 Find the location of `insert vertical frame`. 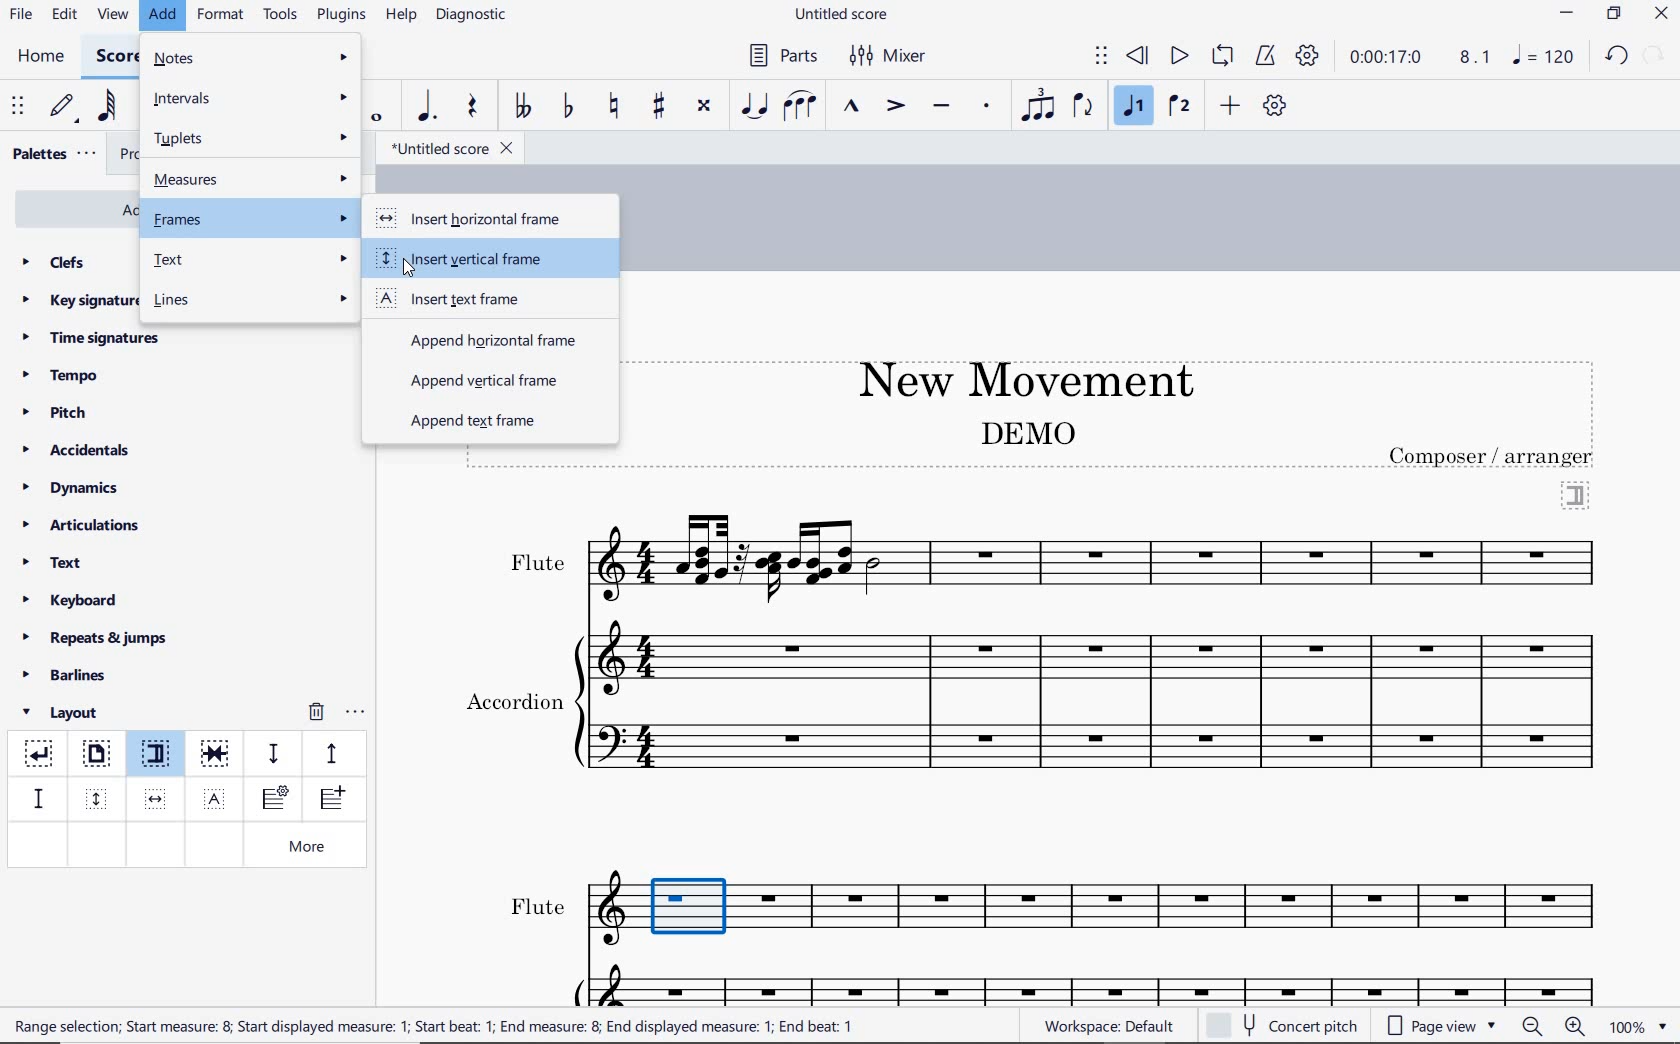

insert vertical frame is located at coordinates (99, 797).